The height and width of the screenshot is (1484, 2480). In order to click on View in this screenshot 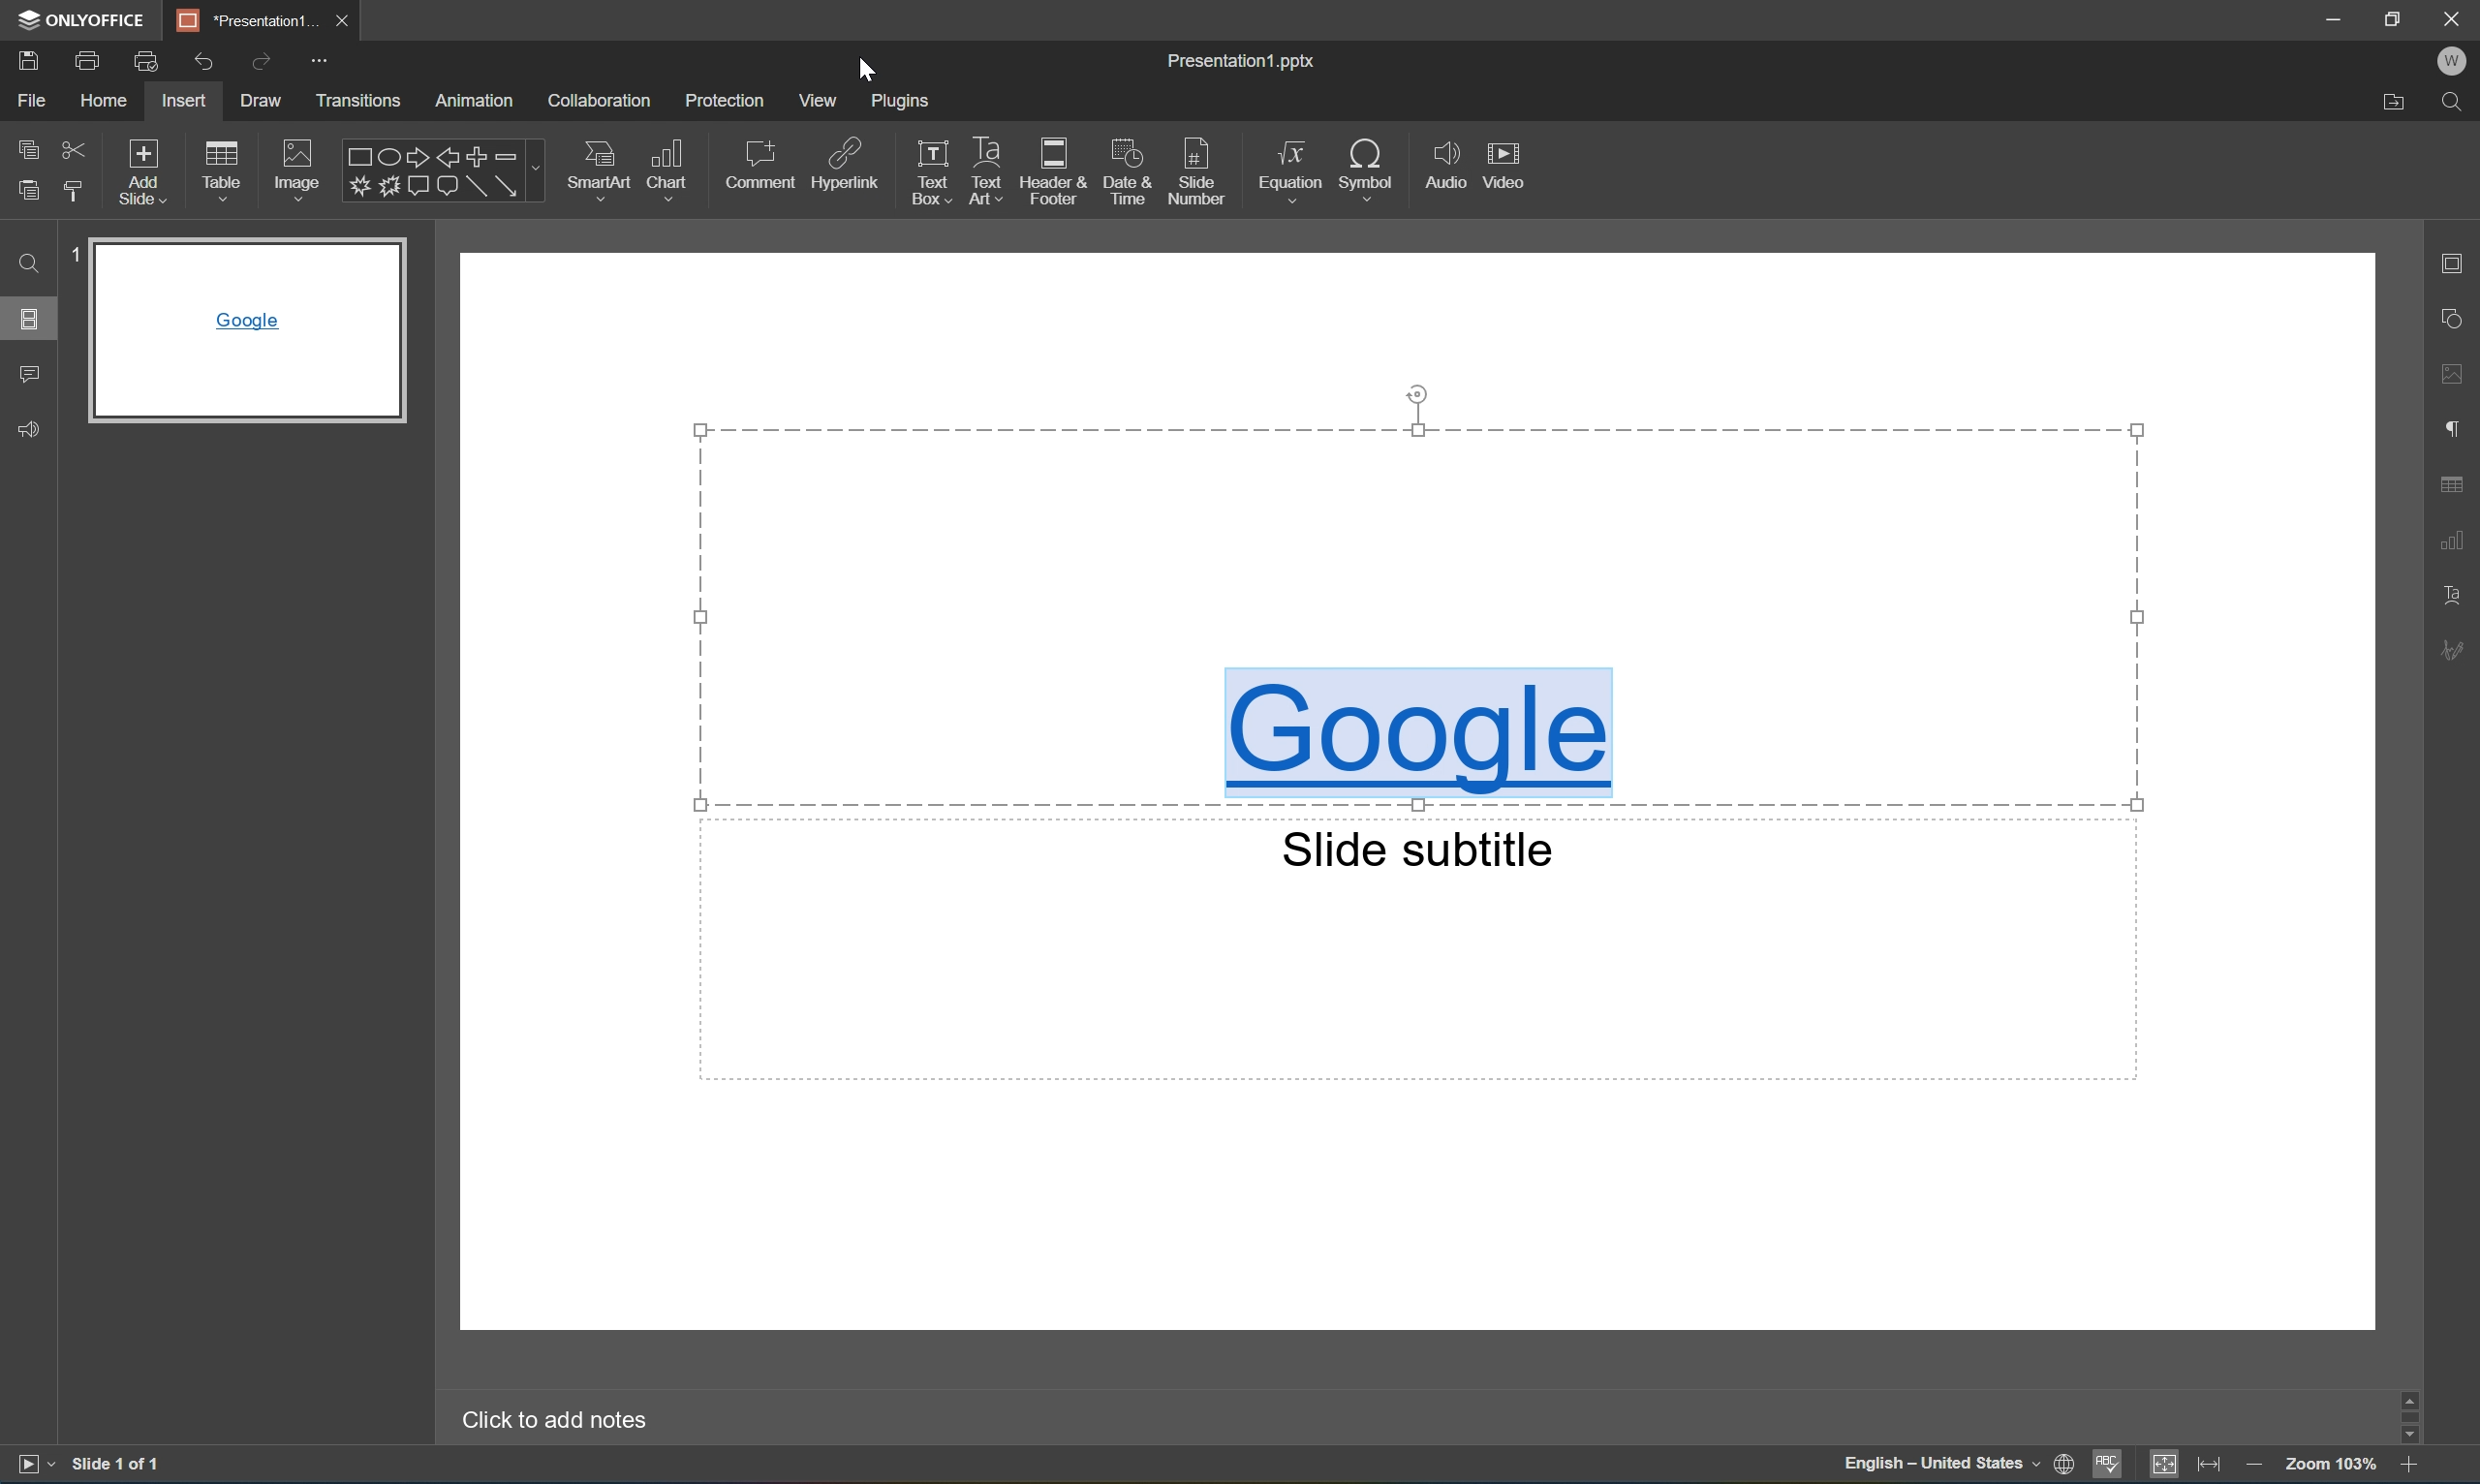, I will do `click(818, 100)`.